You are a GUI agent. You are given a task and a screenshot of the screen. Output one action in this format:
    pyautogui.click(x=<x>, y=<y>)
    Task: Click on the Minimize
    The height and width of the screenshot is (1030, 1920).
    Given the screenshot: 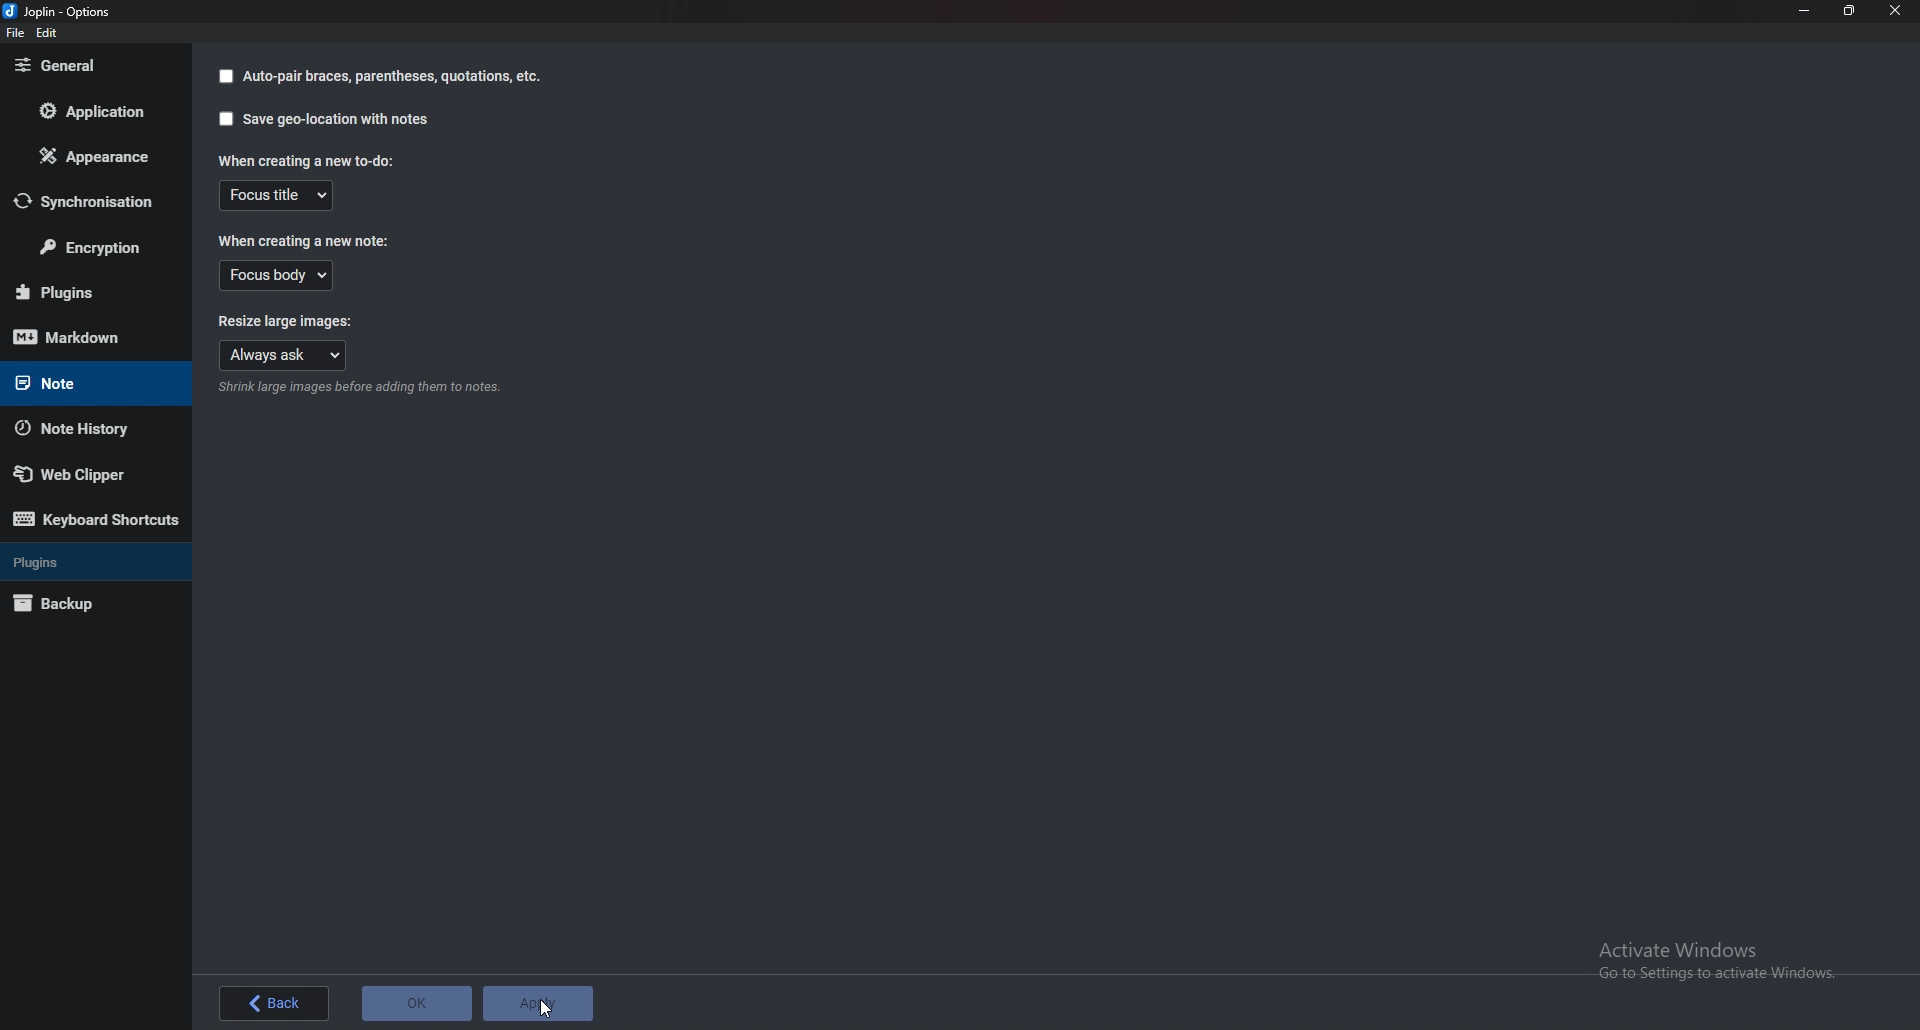 What is the action you would take?
    pyautogui.click(x=1803, y=10)
    